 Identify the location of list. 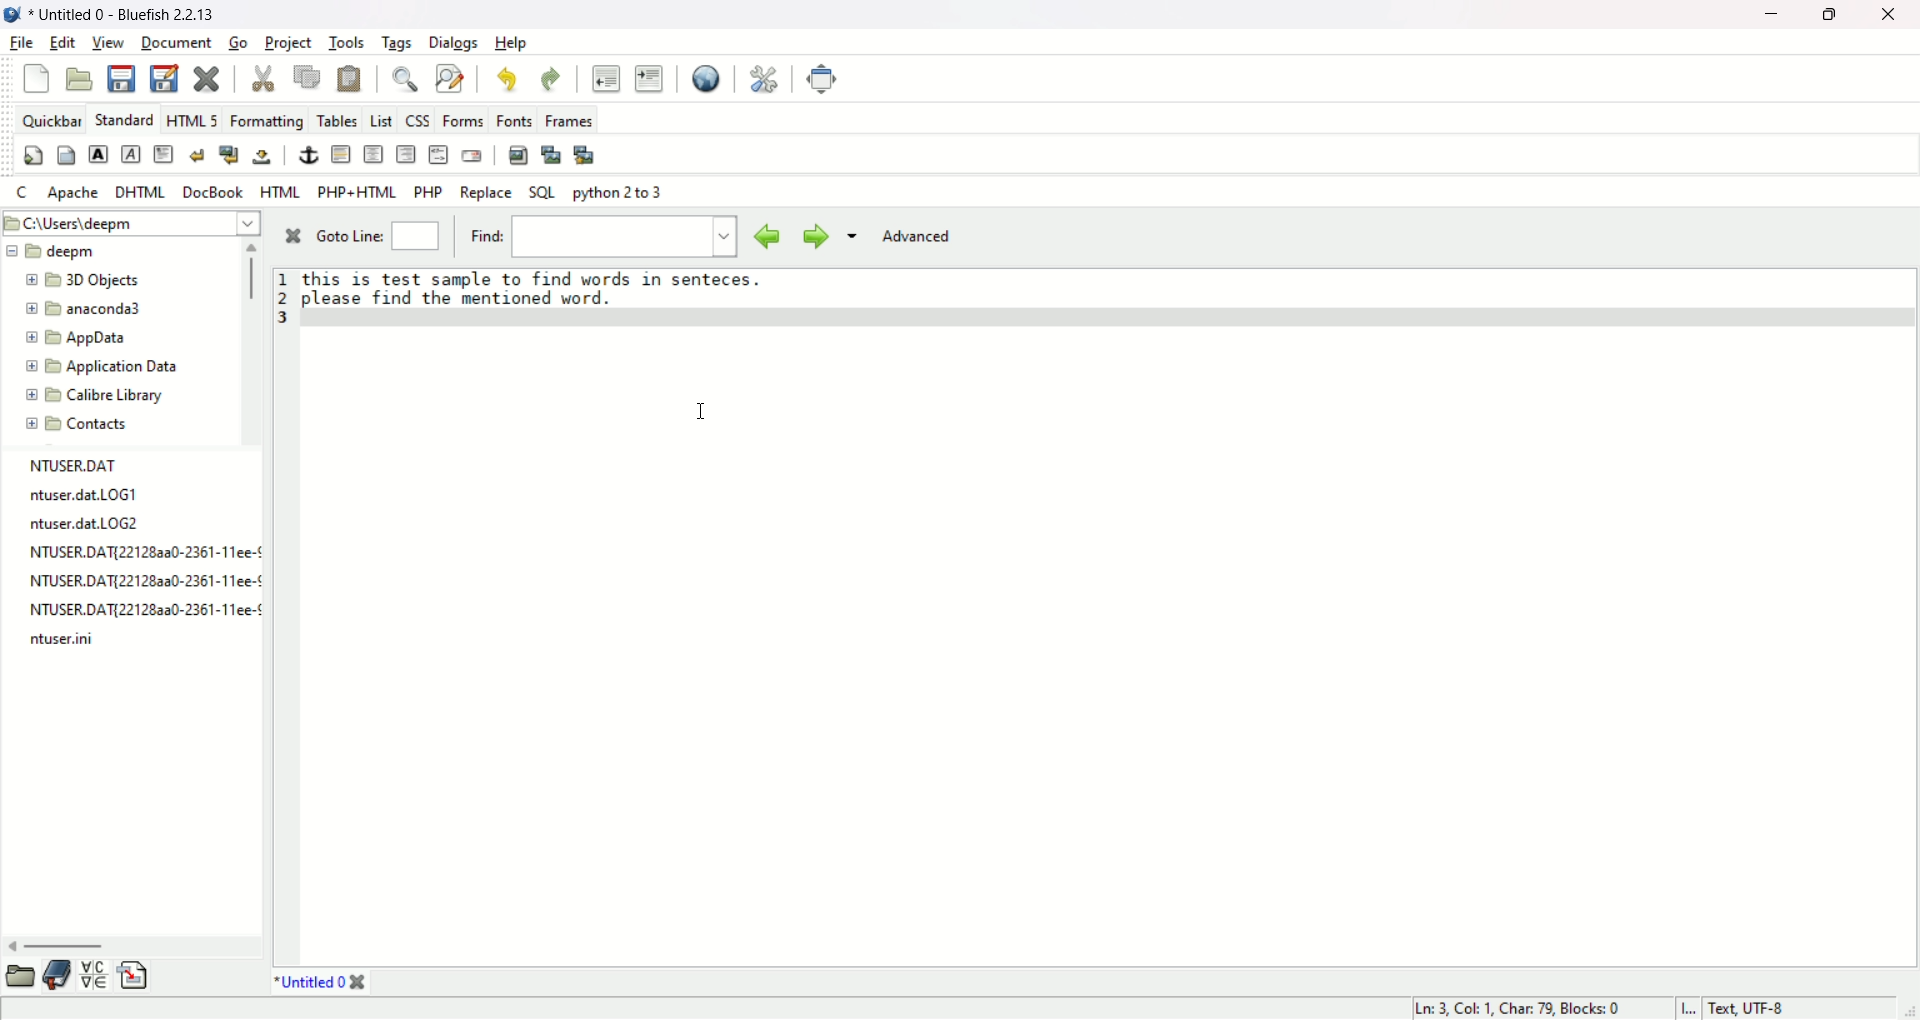
(378, 118).